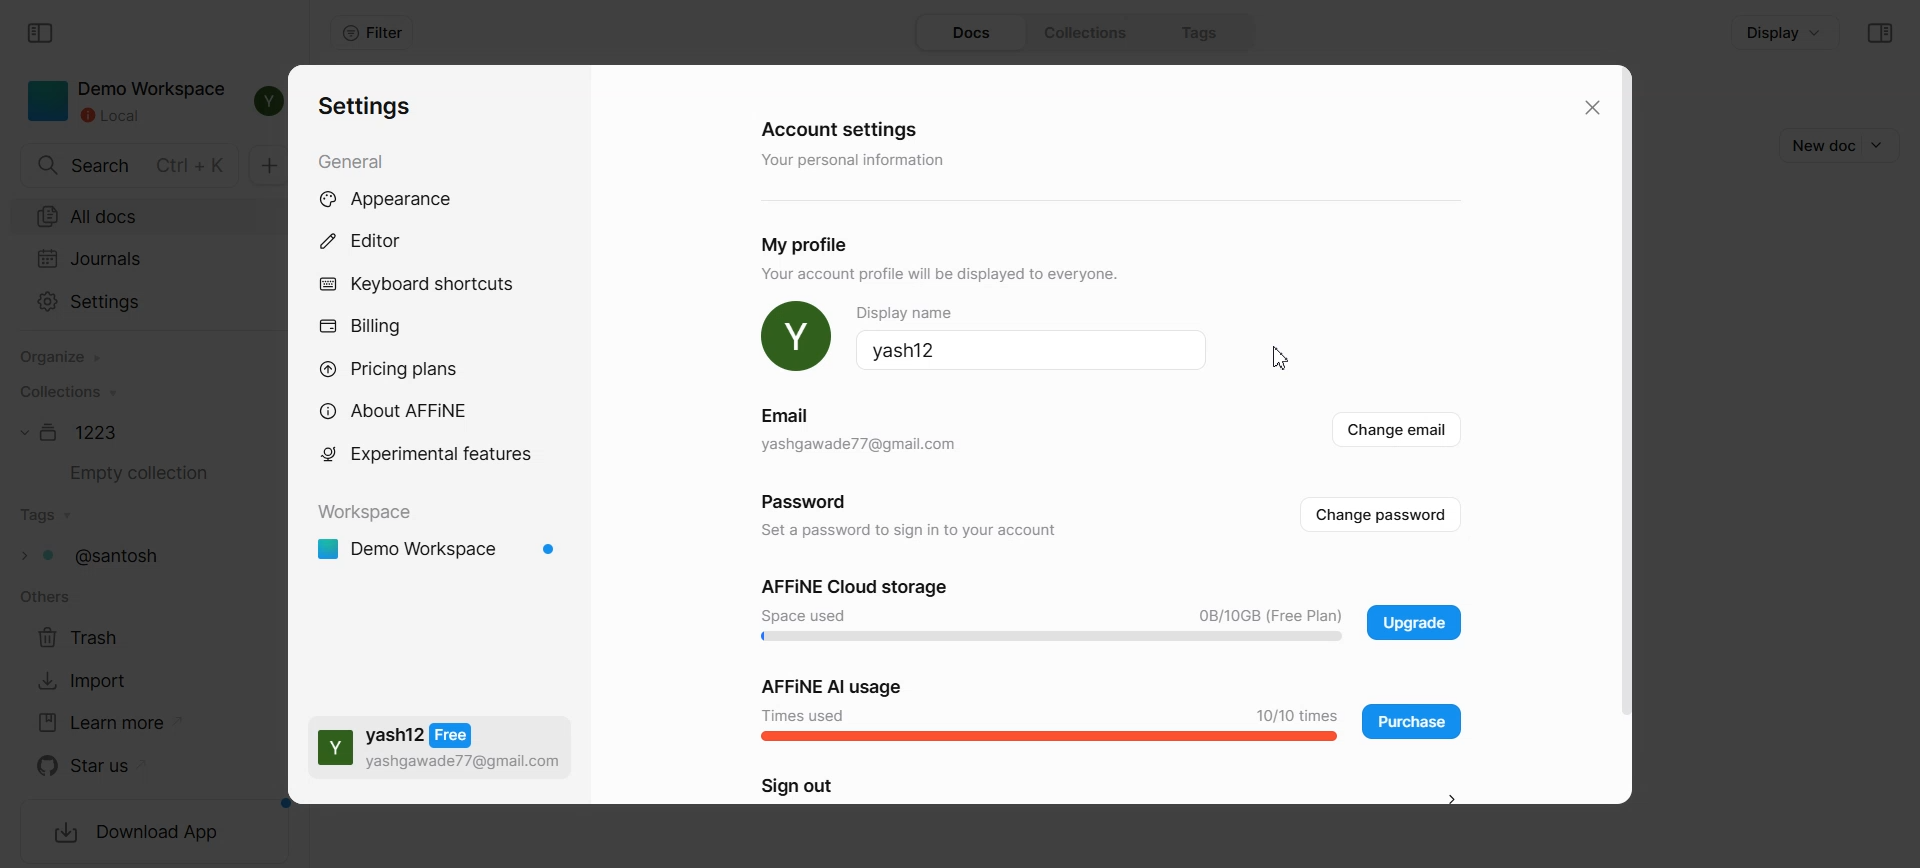  Describe the element at coordinates (858, 161) in the screenshot. I see `‘Your personal information` at that location.